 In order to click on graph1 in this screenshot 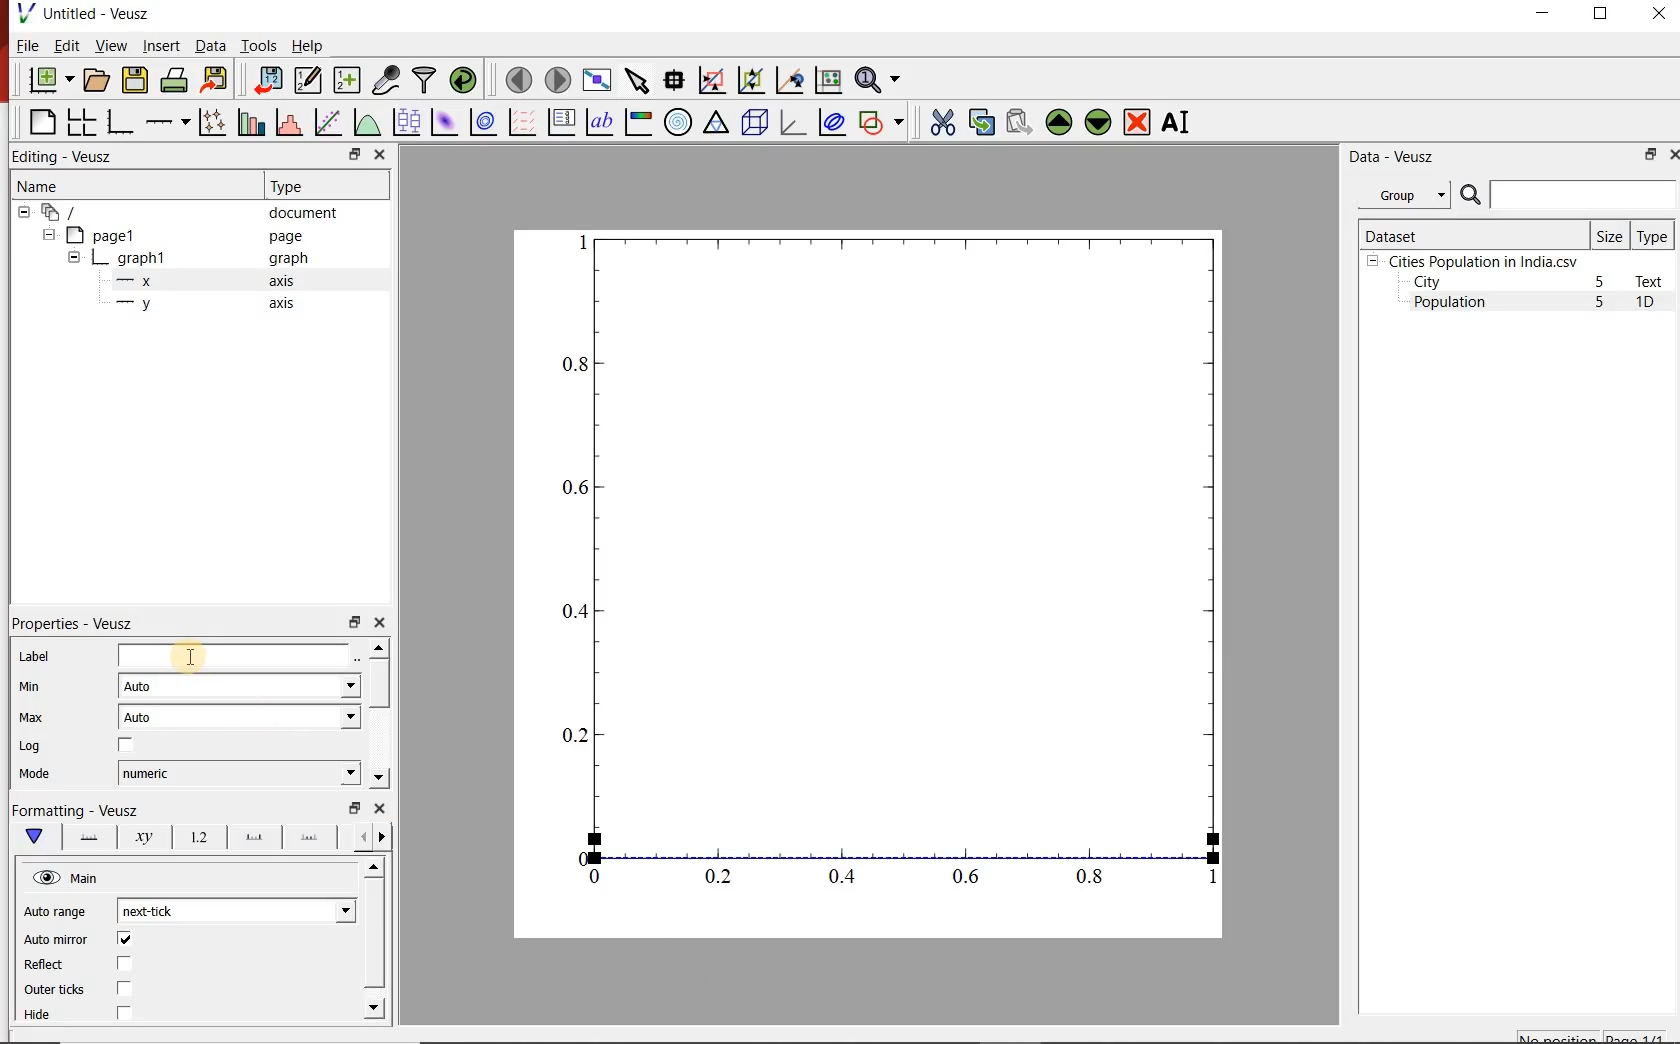, I will do `click(893, 579)`.